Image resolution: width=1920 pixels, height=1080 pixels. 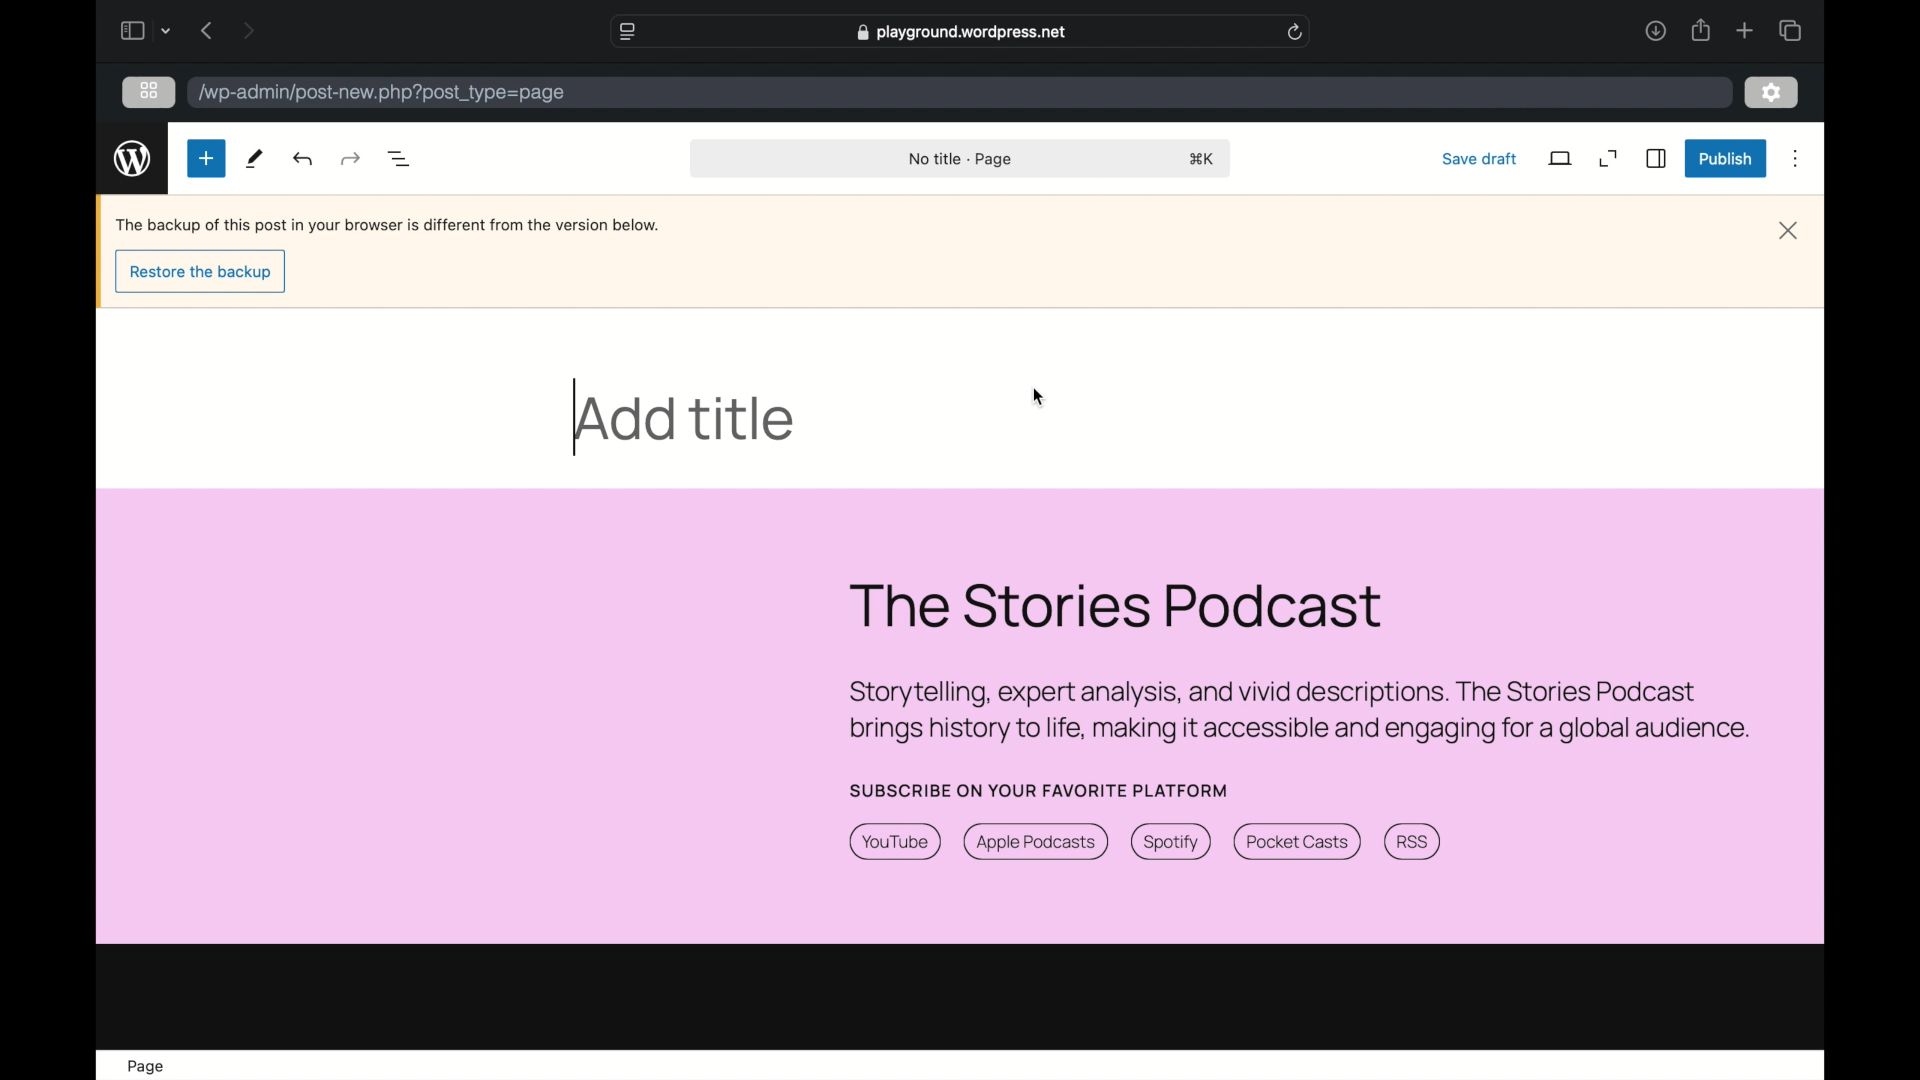 What do you see at coordinates (1040, 791) in the screenshot?
I see `subscribe on your favorite platform` at bounding box center [1040, 791].